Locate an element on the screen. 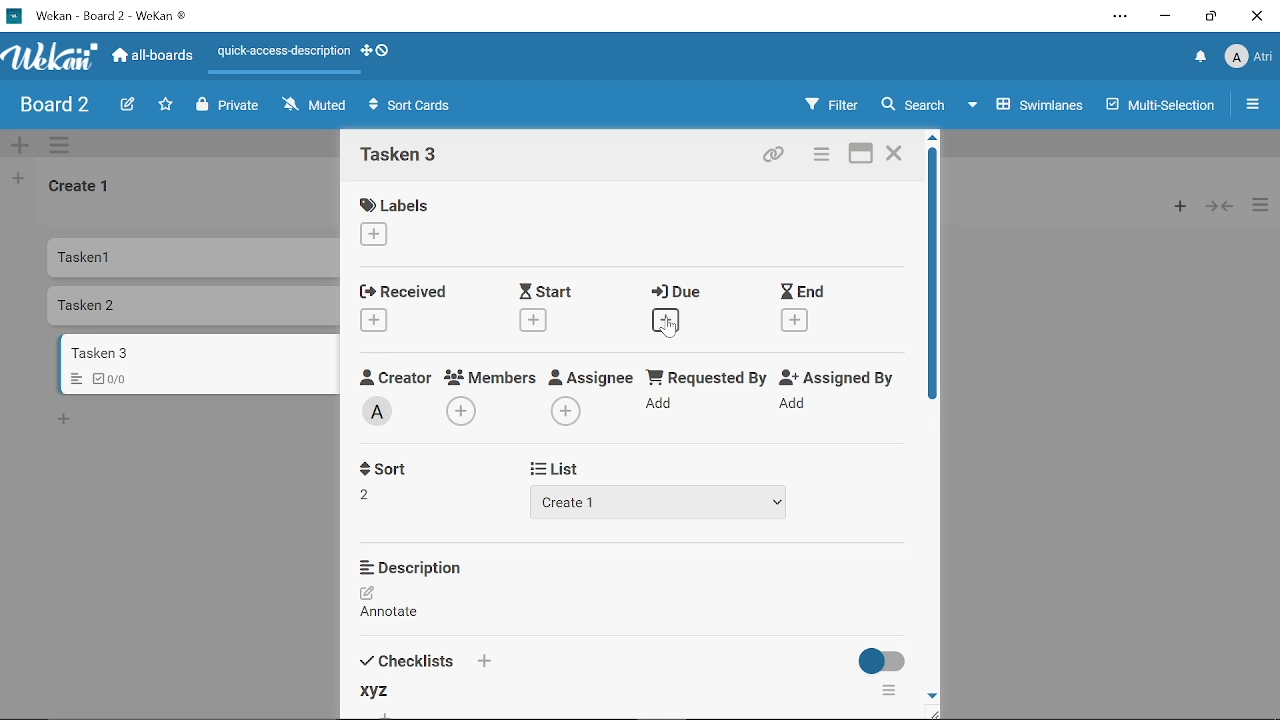  Move up is located at coordinates (932, 136).